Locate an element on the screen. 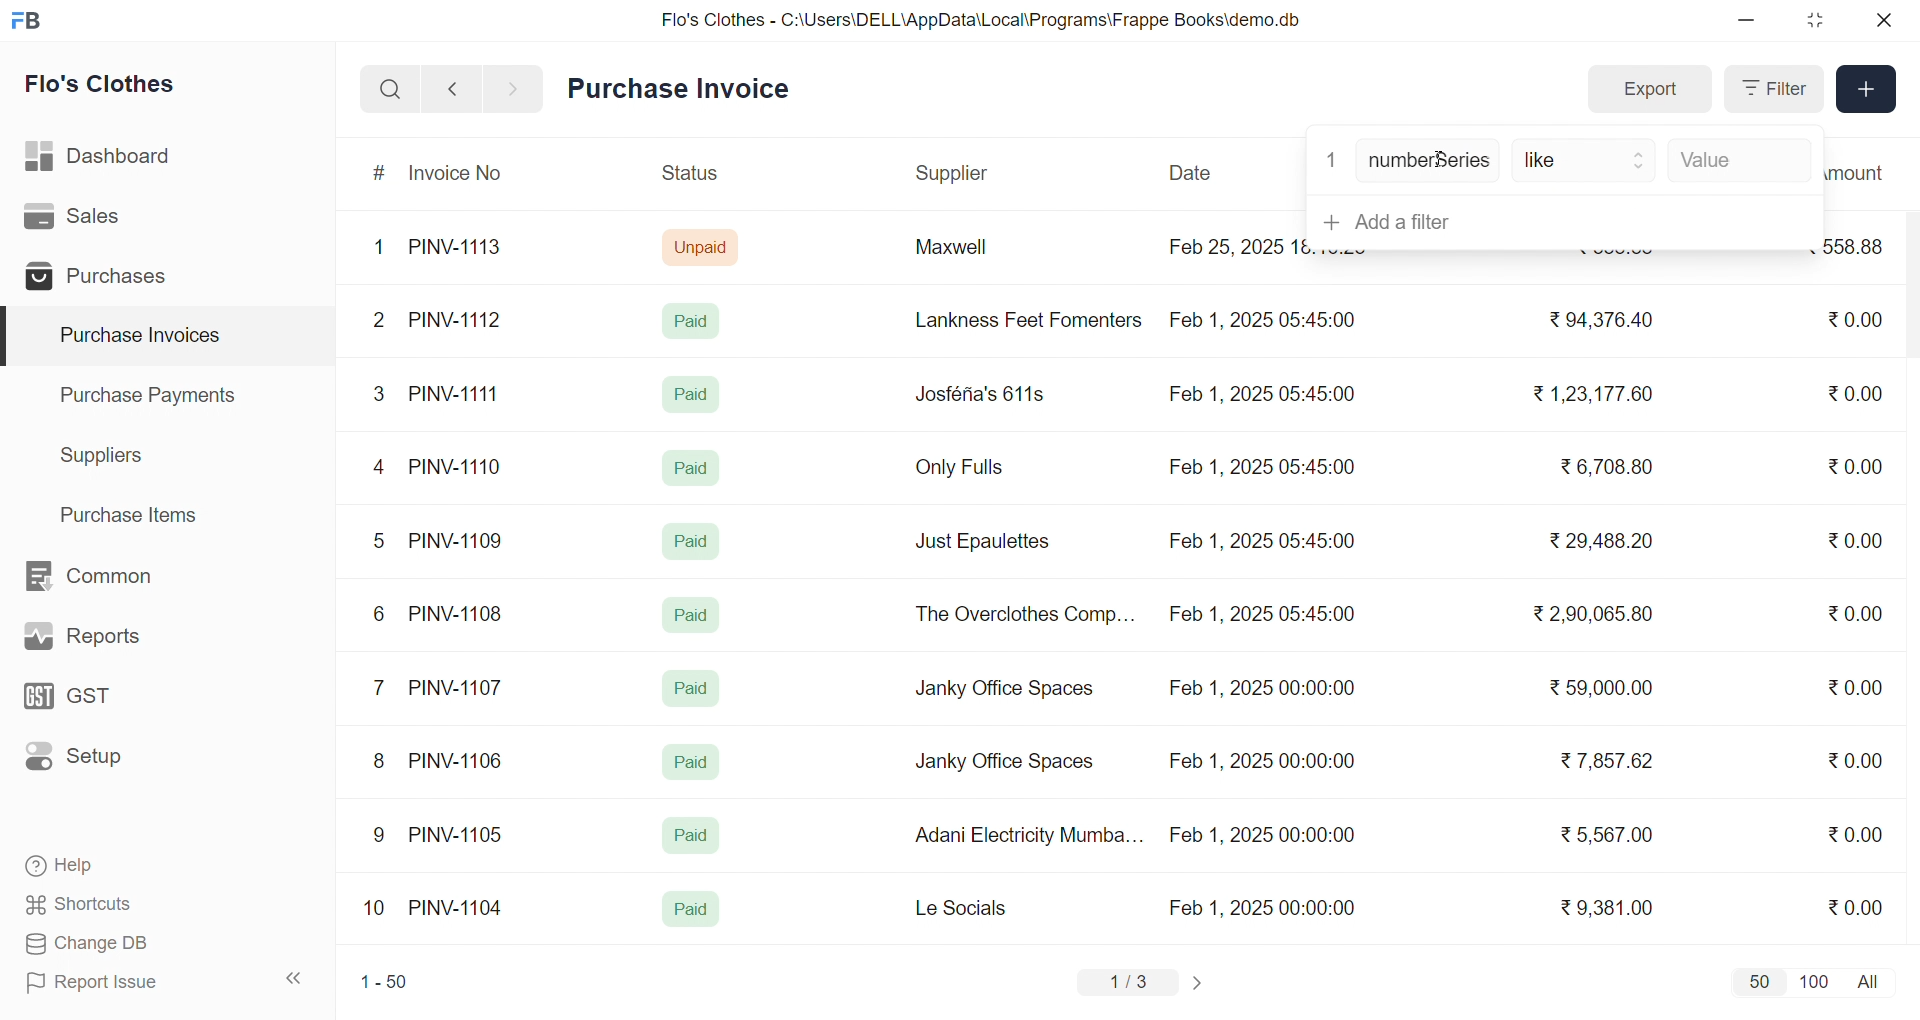 This screenshot has height=1020, width=1920. Paid is located at coordinates (689, 836).